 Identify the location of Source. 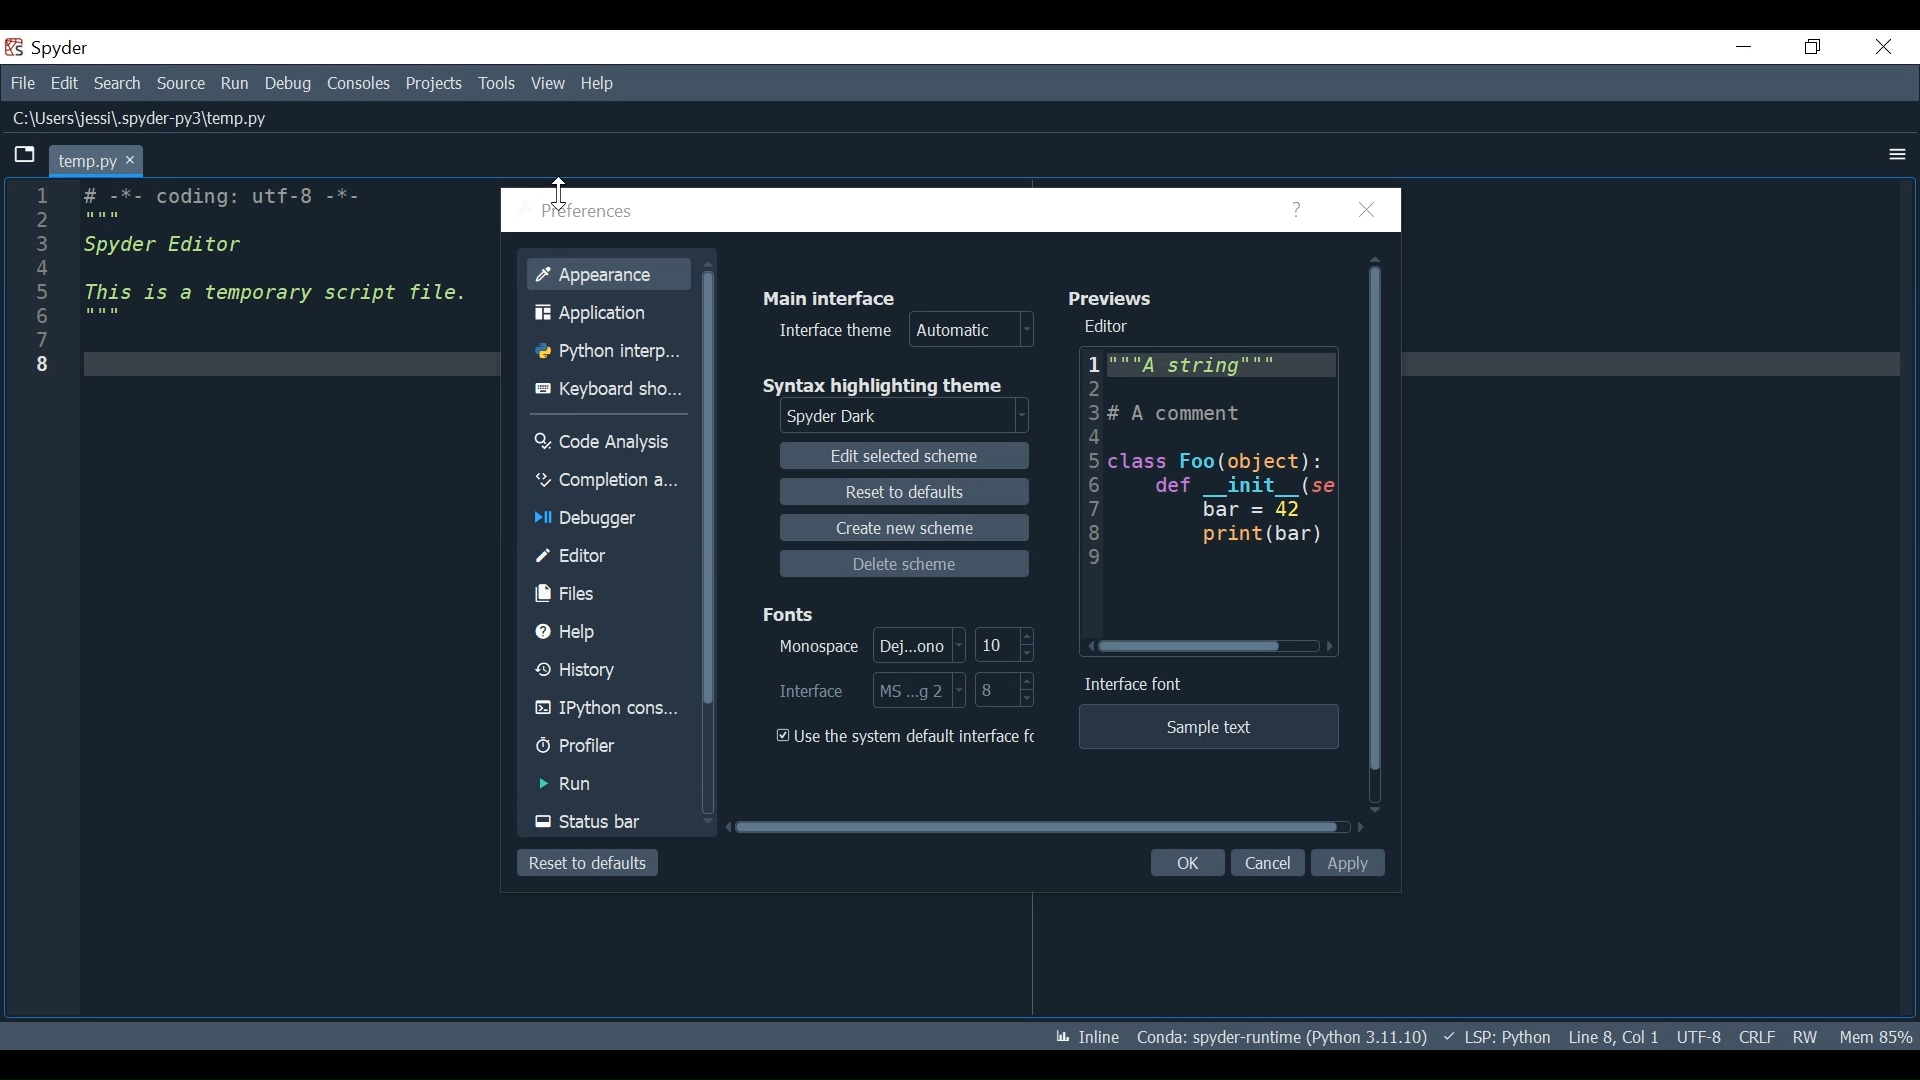
(182, 86).